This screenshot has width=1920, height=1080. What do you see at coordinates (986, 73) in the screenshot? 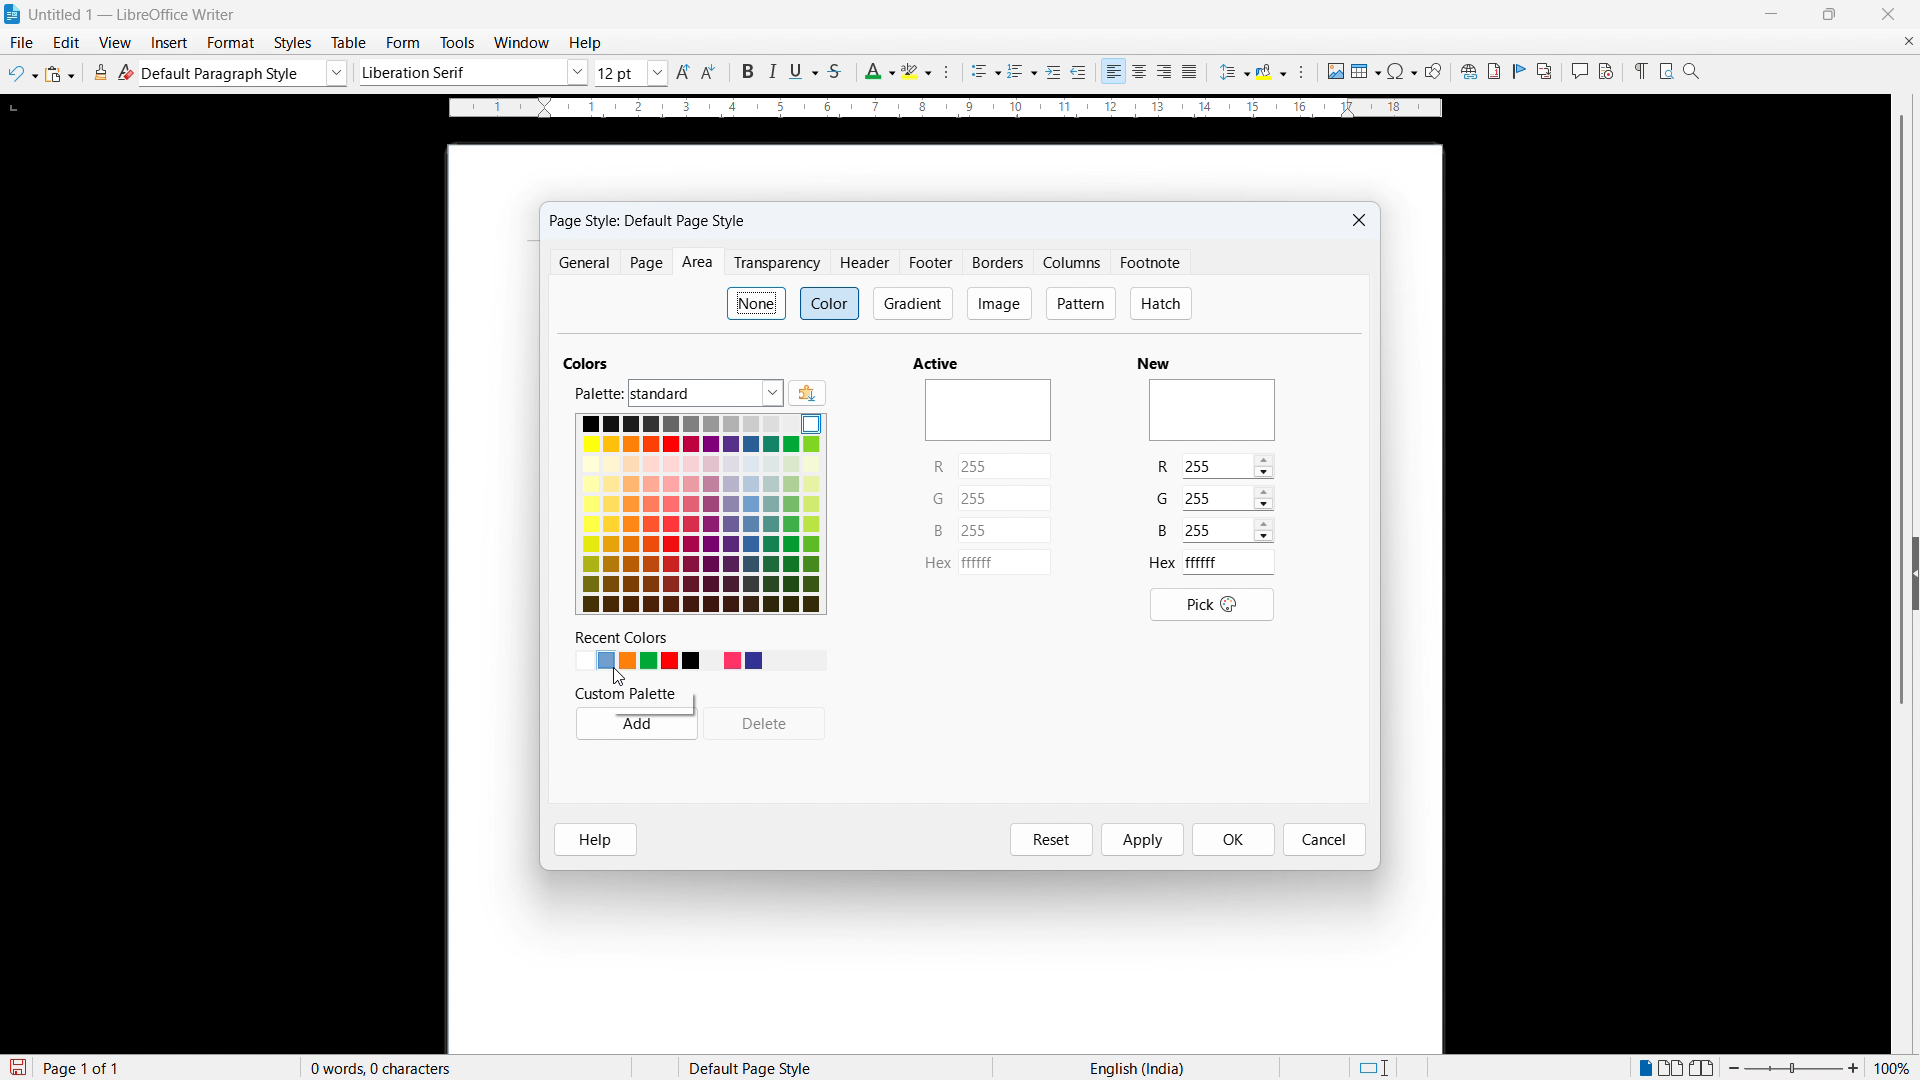
I see `Insert bulleted list ` at bounding box center [986, 73].